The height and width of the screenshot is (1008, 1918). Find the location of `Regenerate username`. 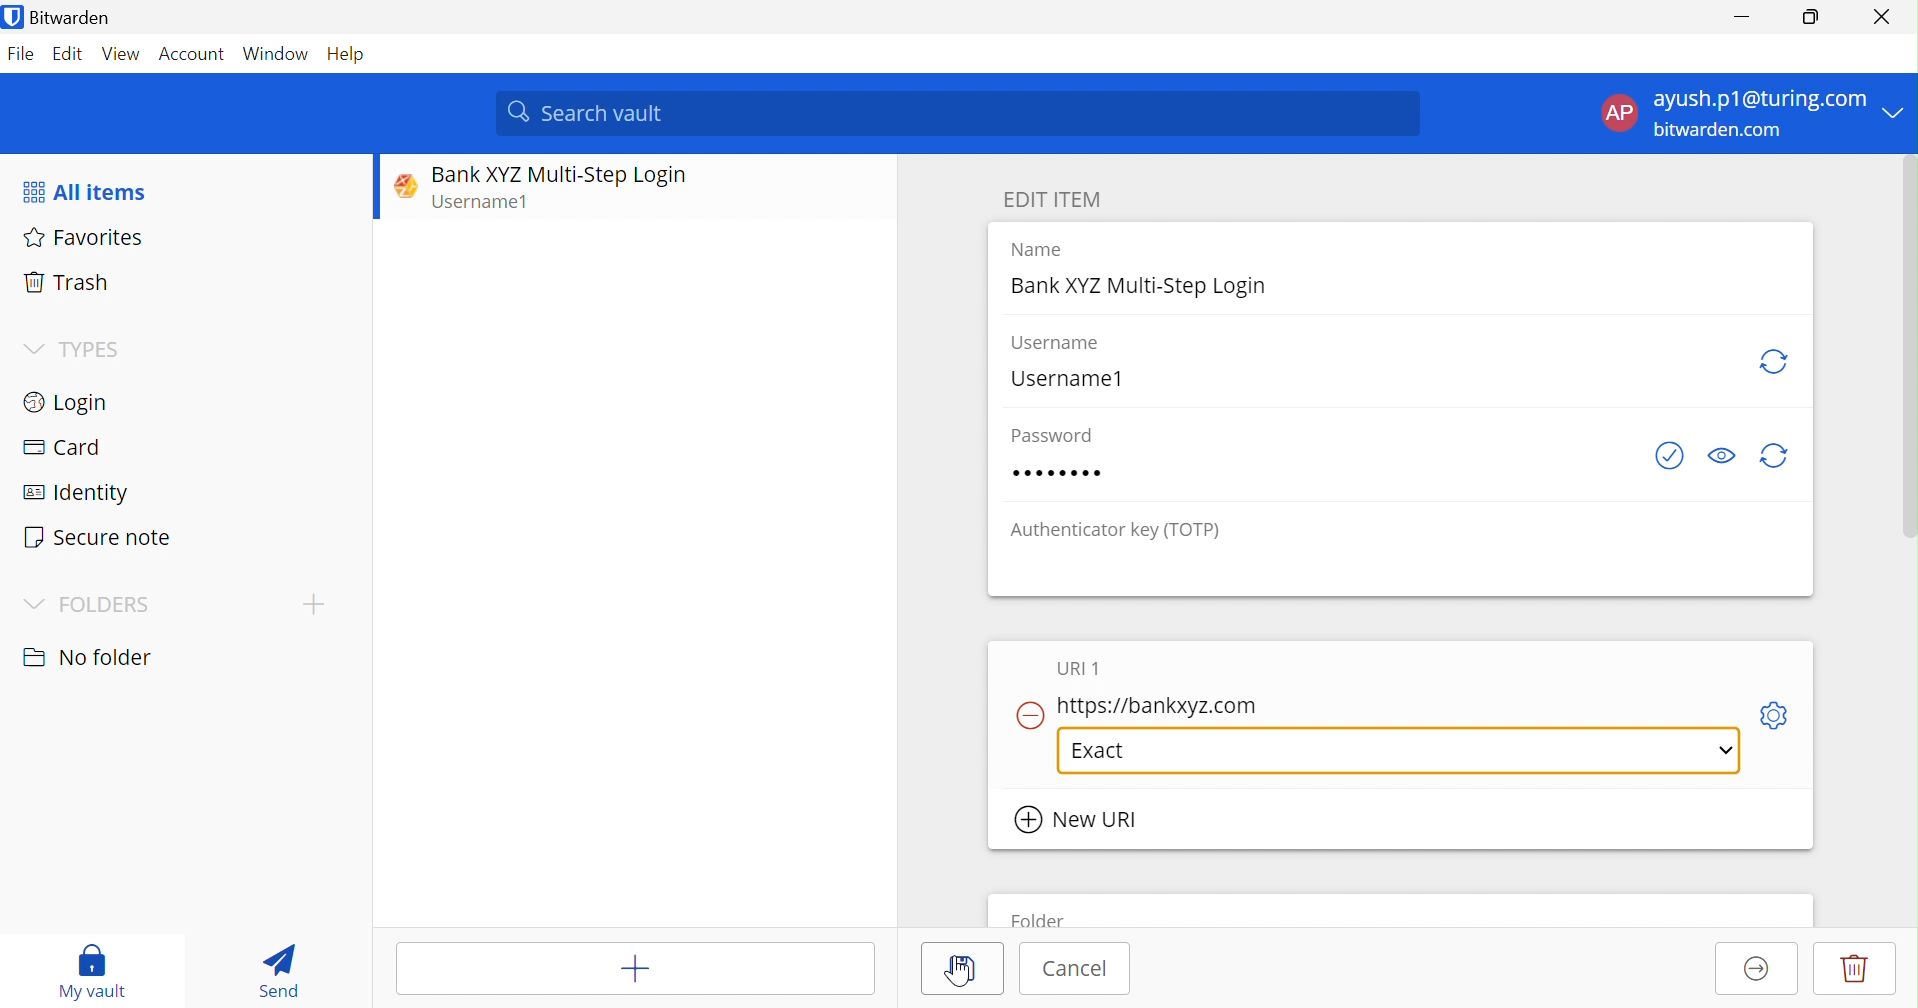

Regenerate username is located at coordinates (1776, 361).